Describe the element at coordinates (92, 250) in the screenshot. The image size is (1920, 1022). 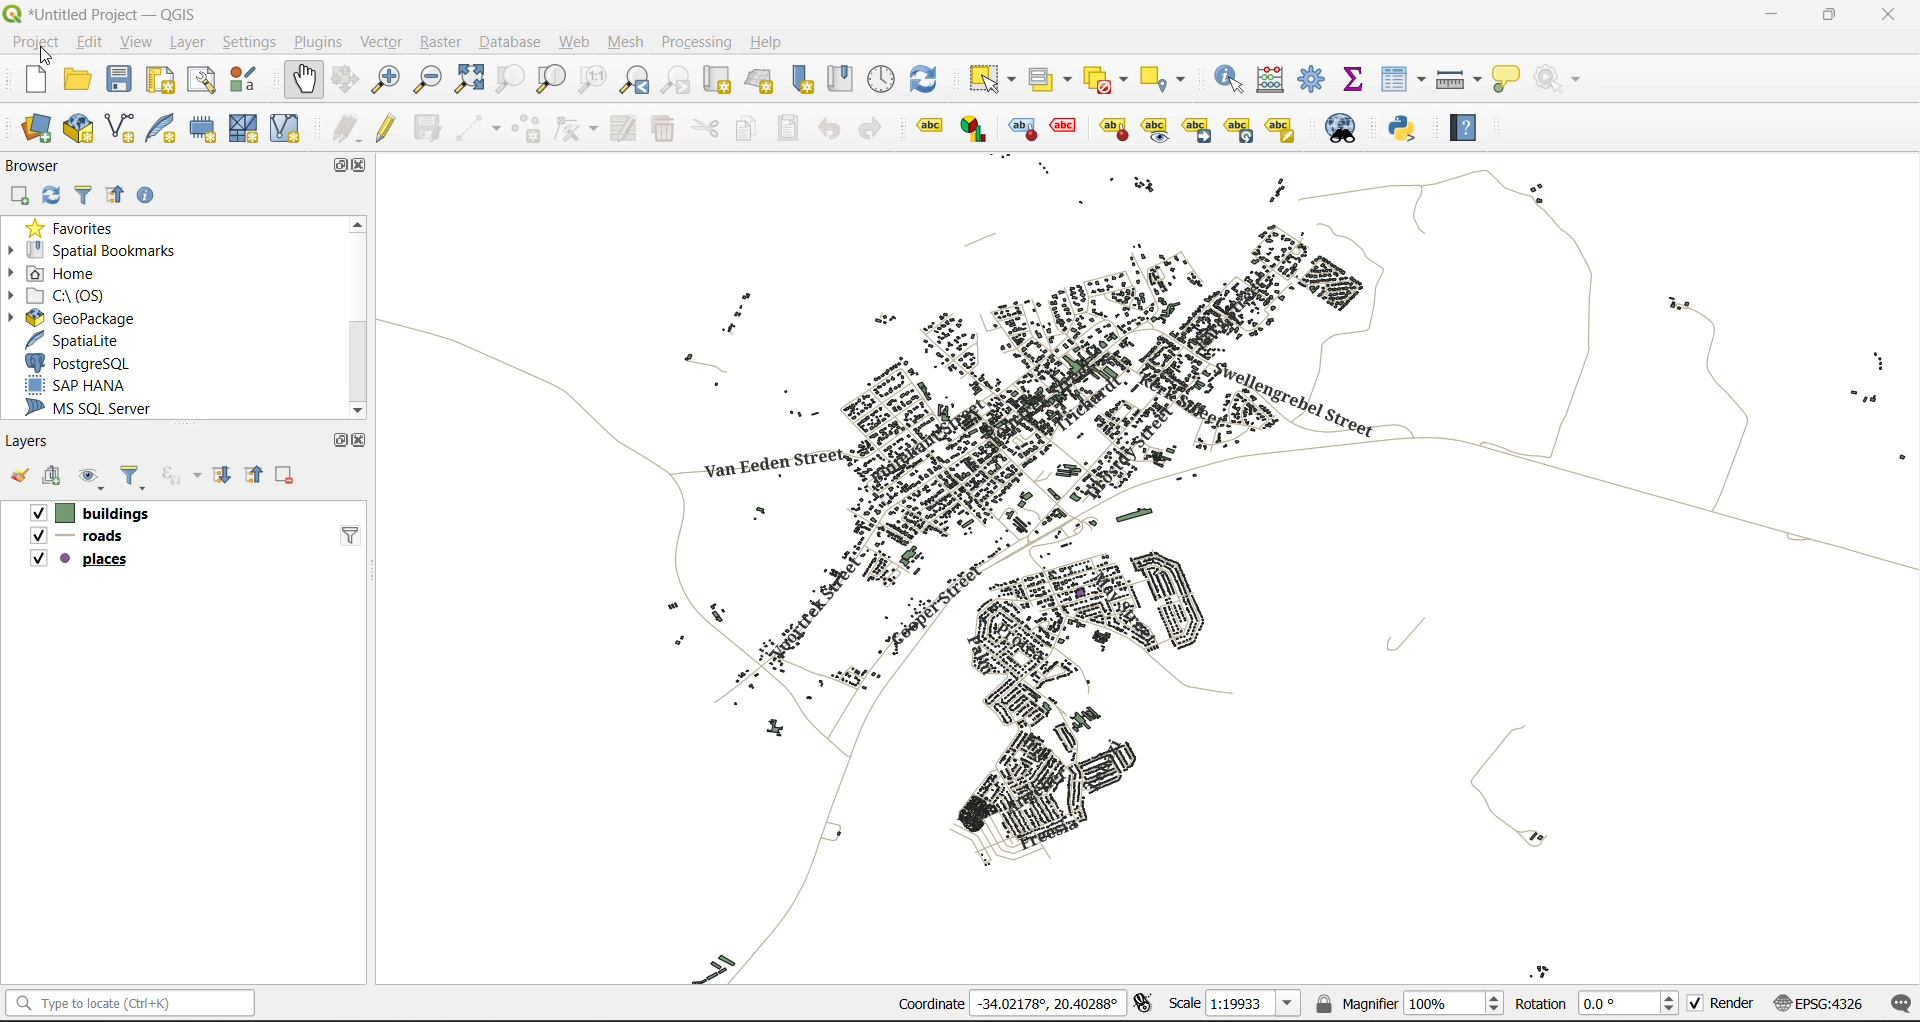
I see `spatial bookmarks` at that location.